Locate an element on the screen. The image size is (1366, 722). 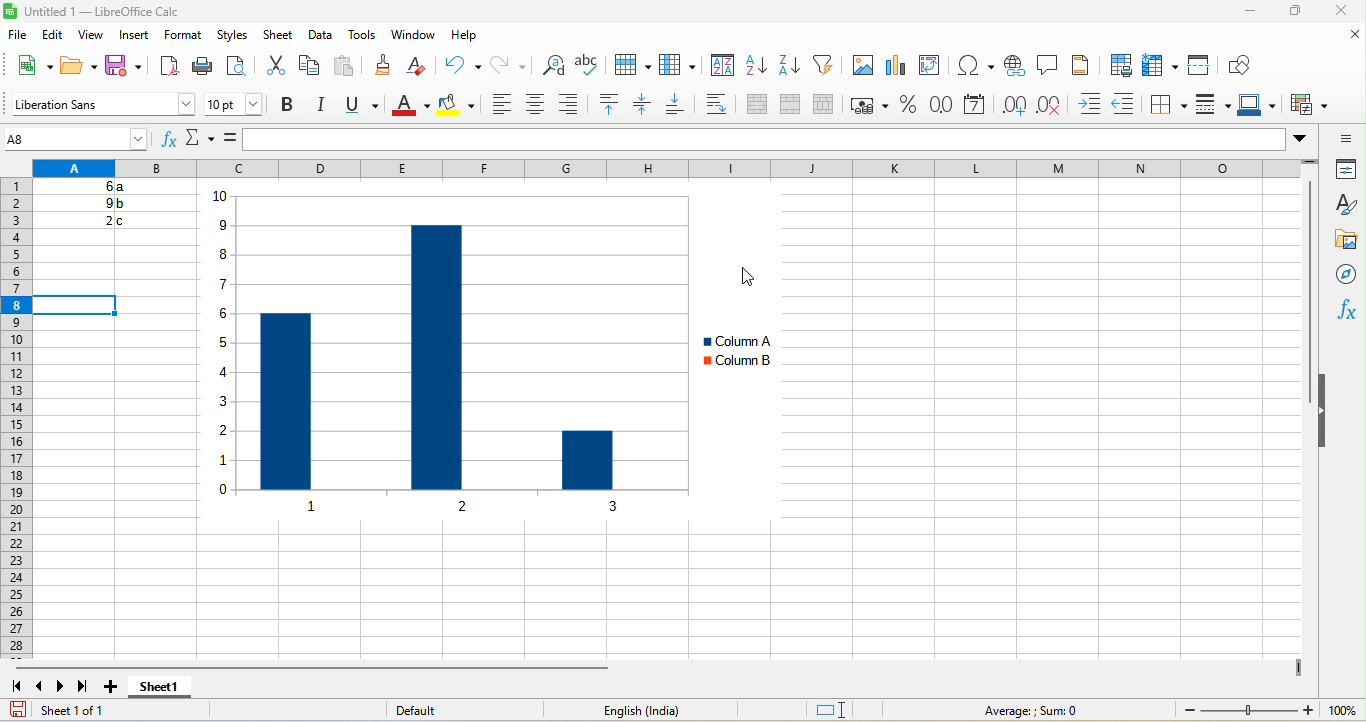
view is located at coordinates (94, 34).